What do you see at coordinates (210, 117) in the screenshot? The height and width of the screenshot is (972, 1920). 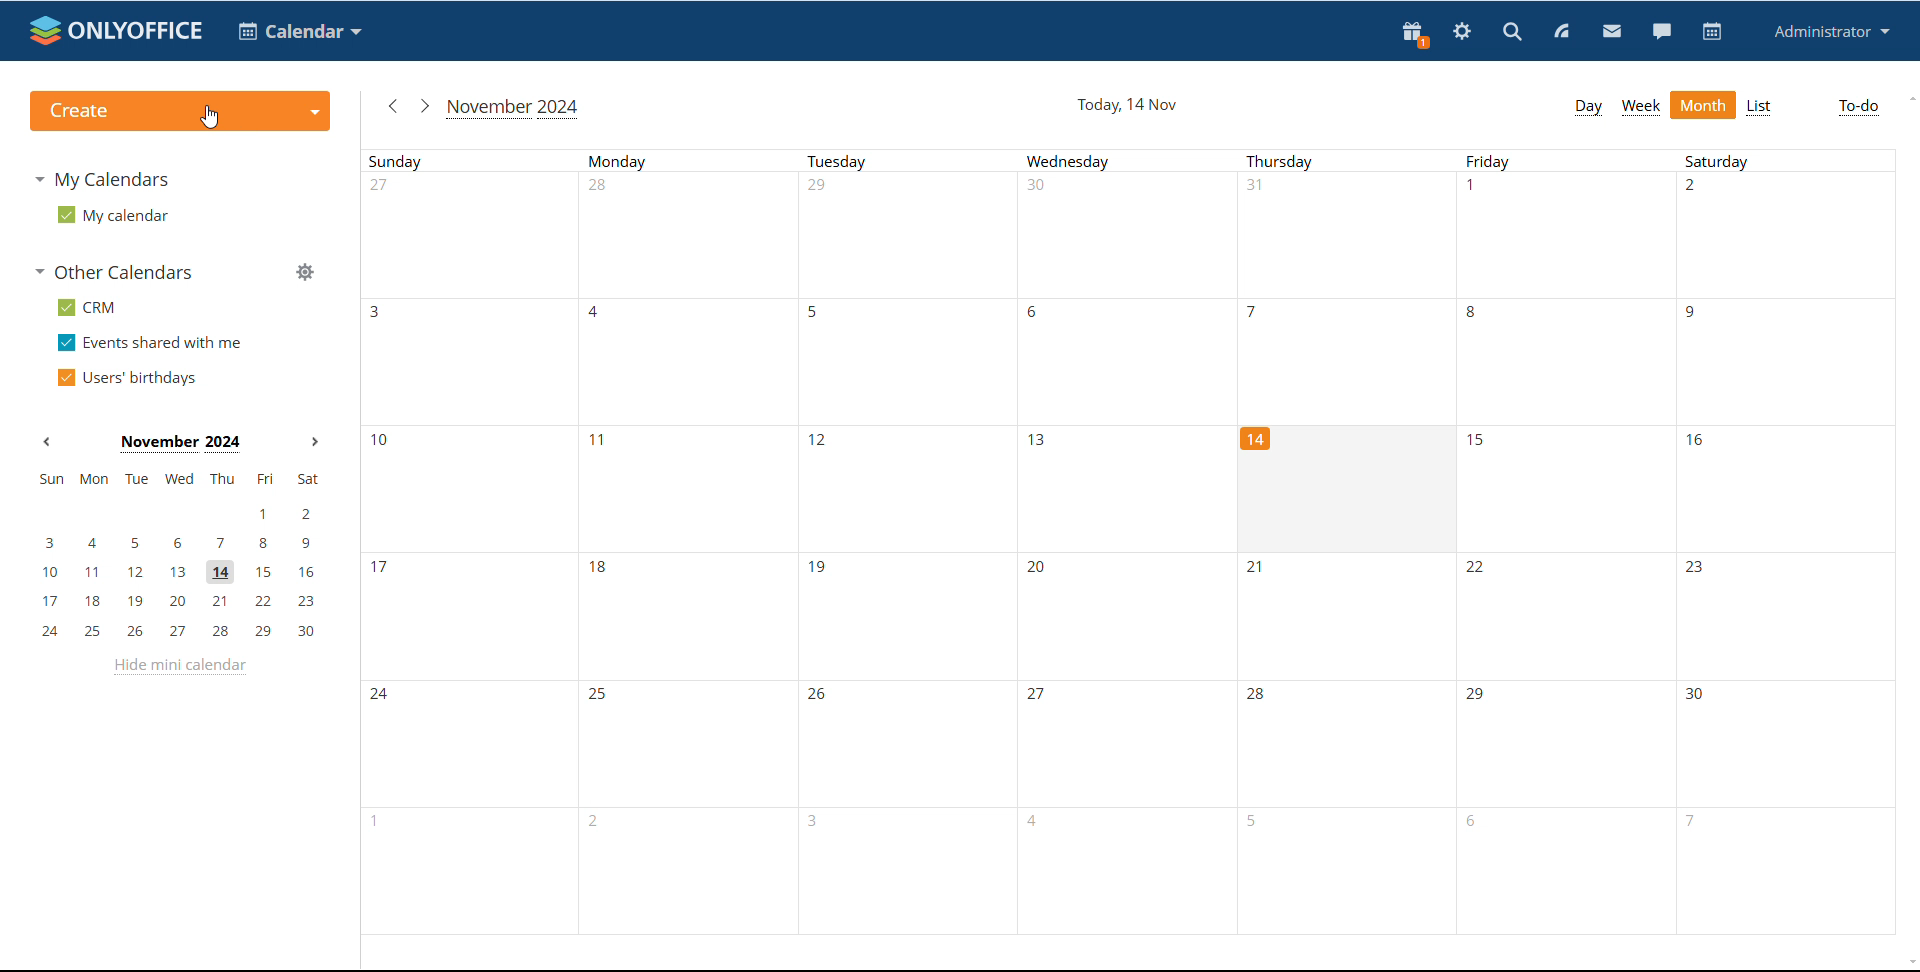 I see `cursor` at bounding box center [210, 117].